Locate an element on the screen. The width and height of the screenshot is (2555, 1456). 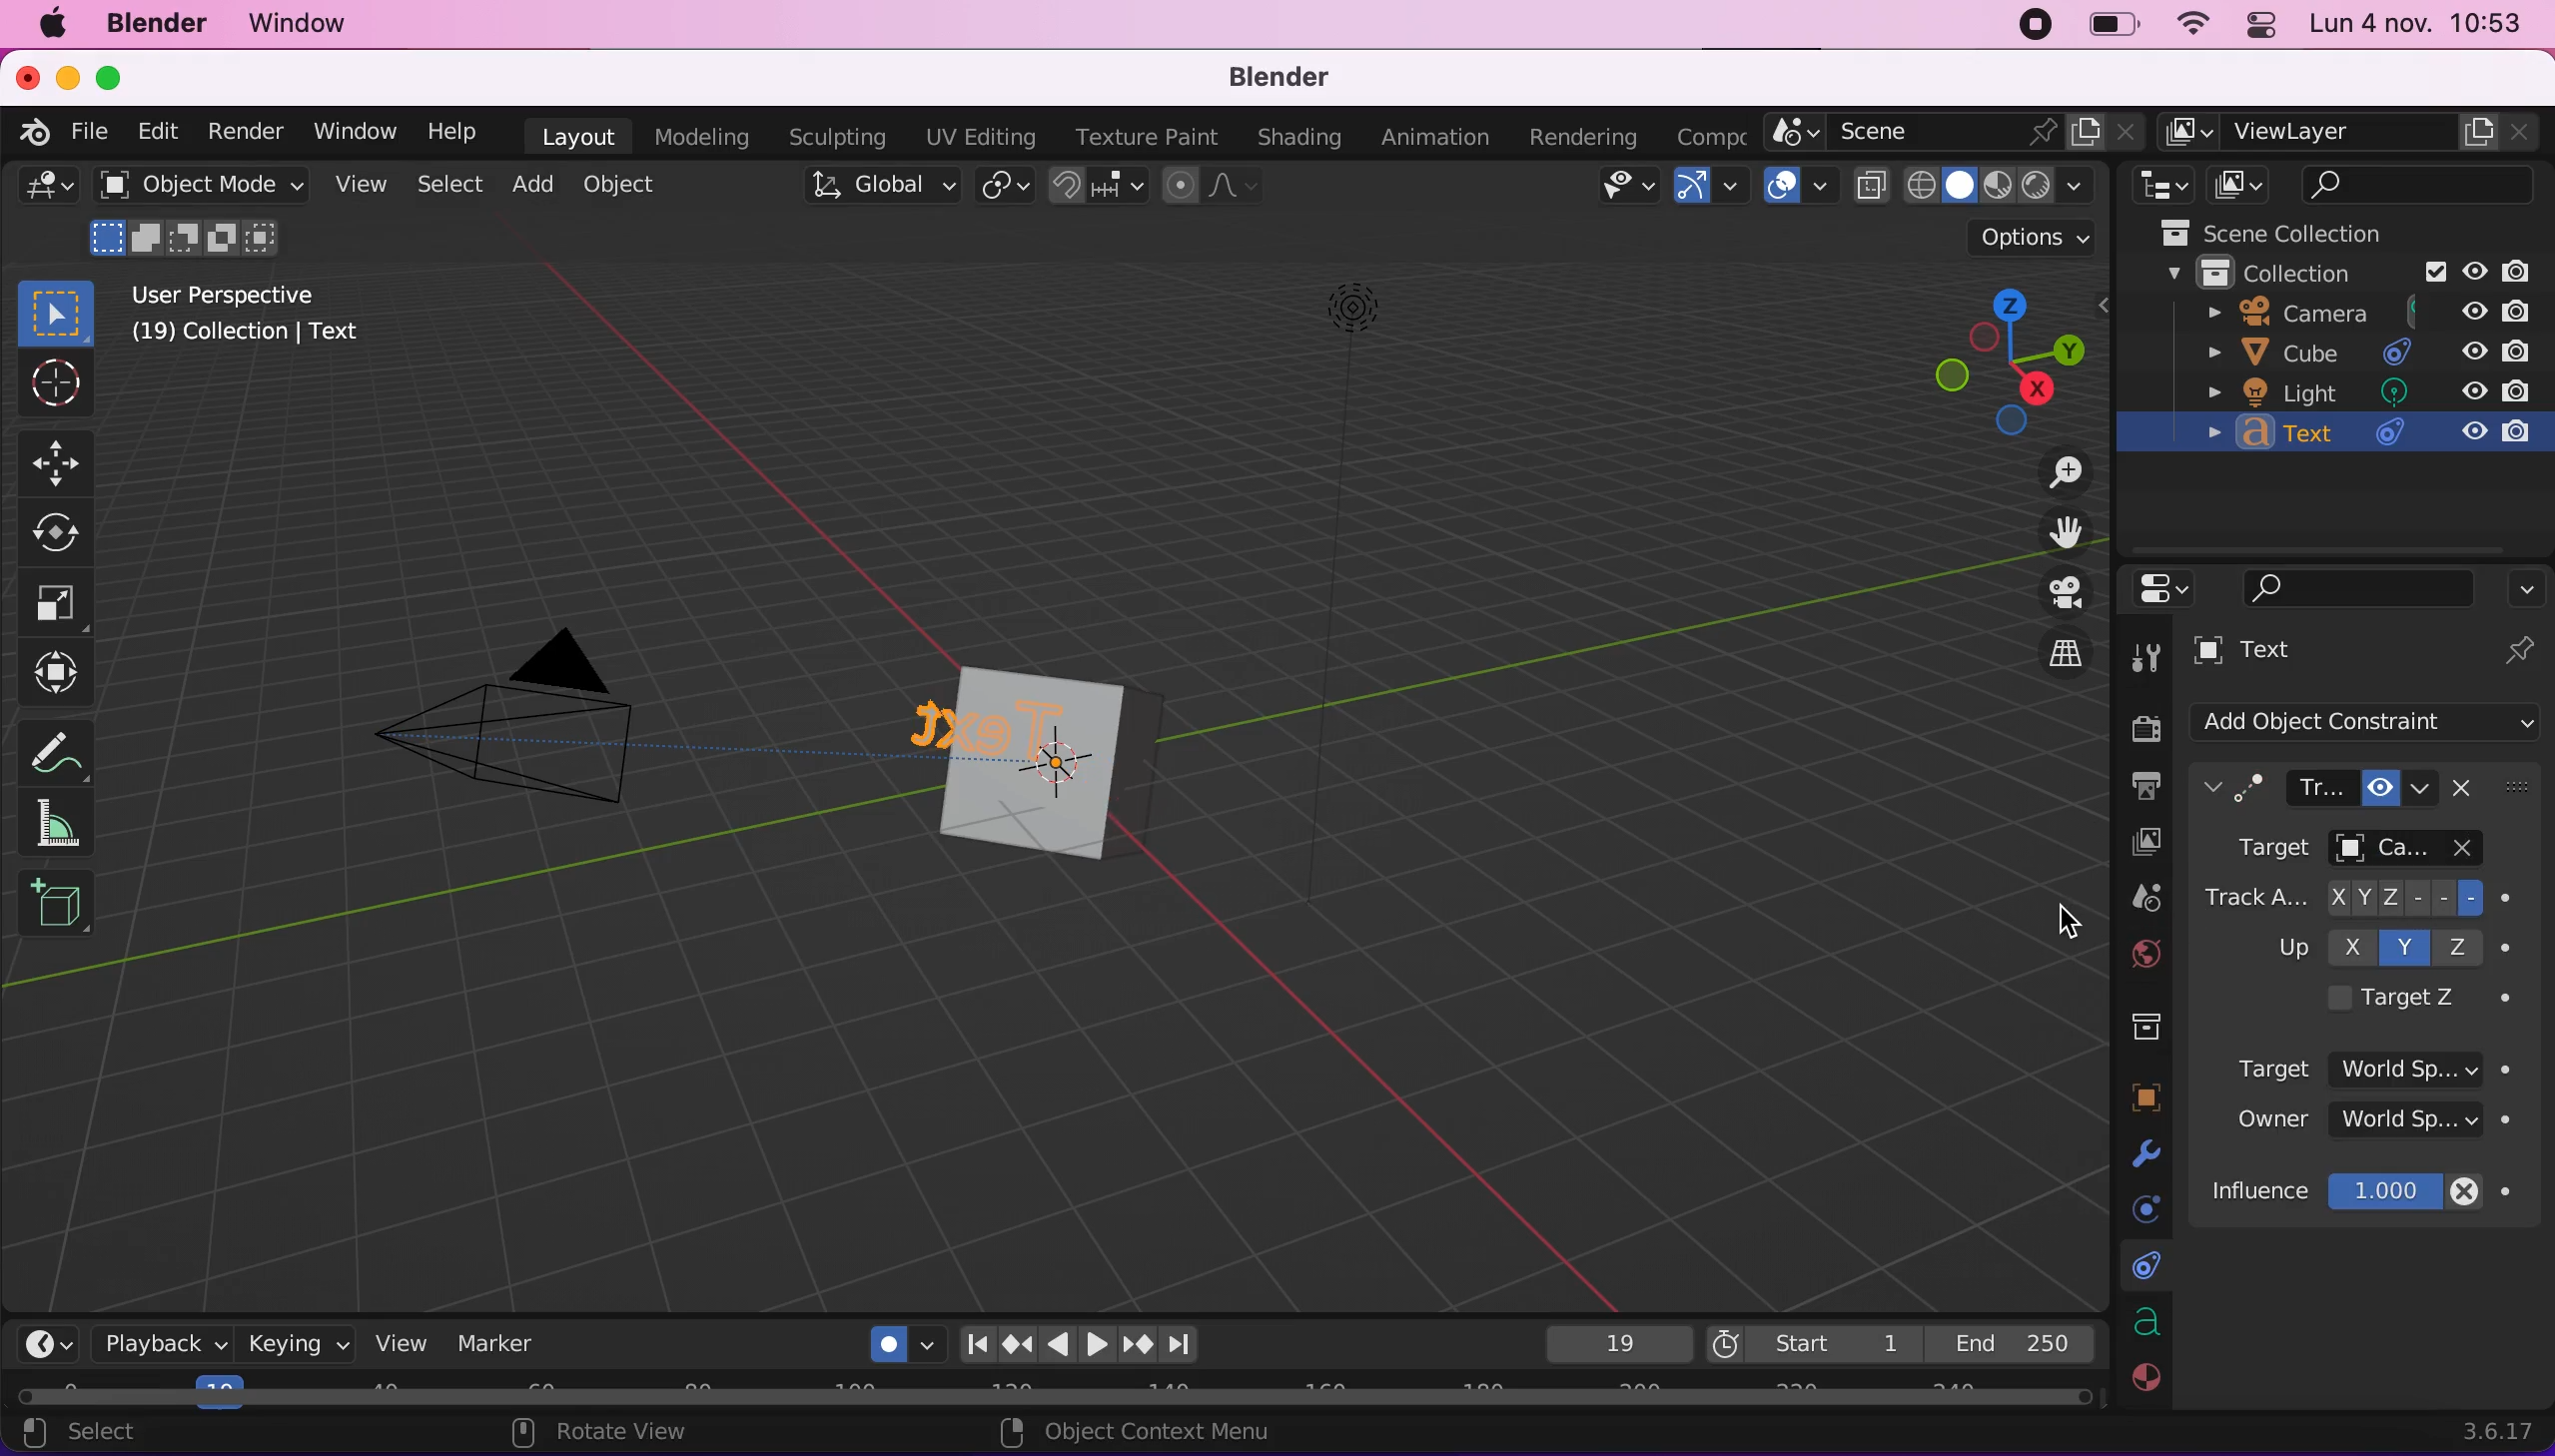
blender is located at coordinates (1281, 77).